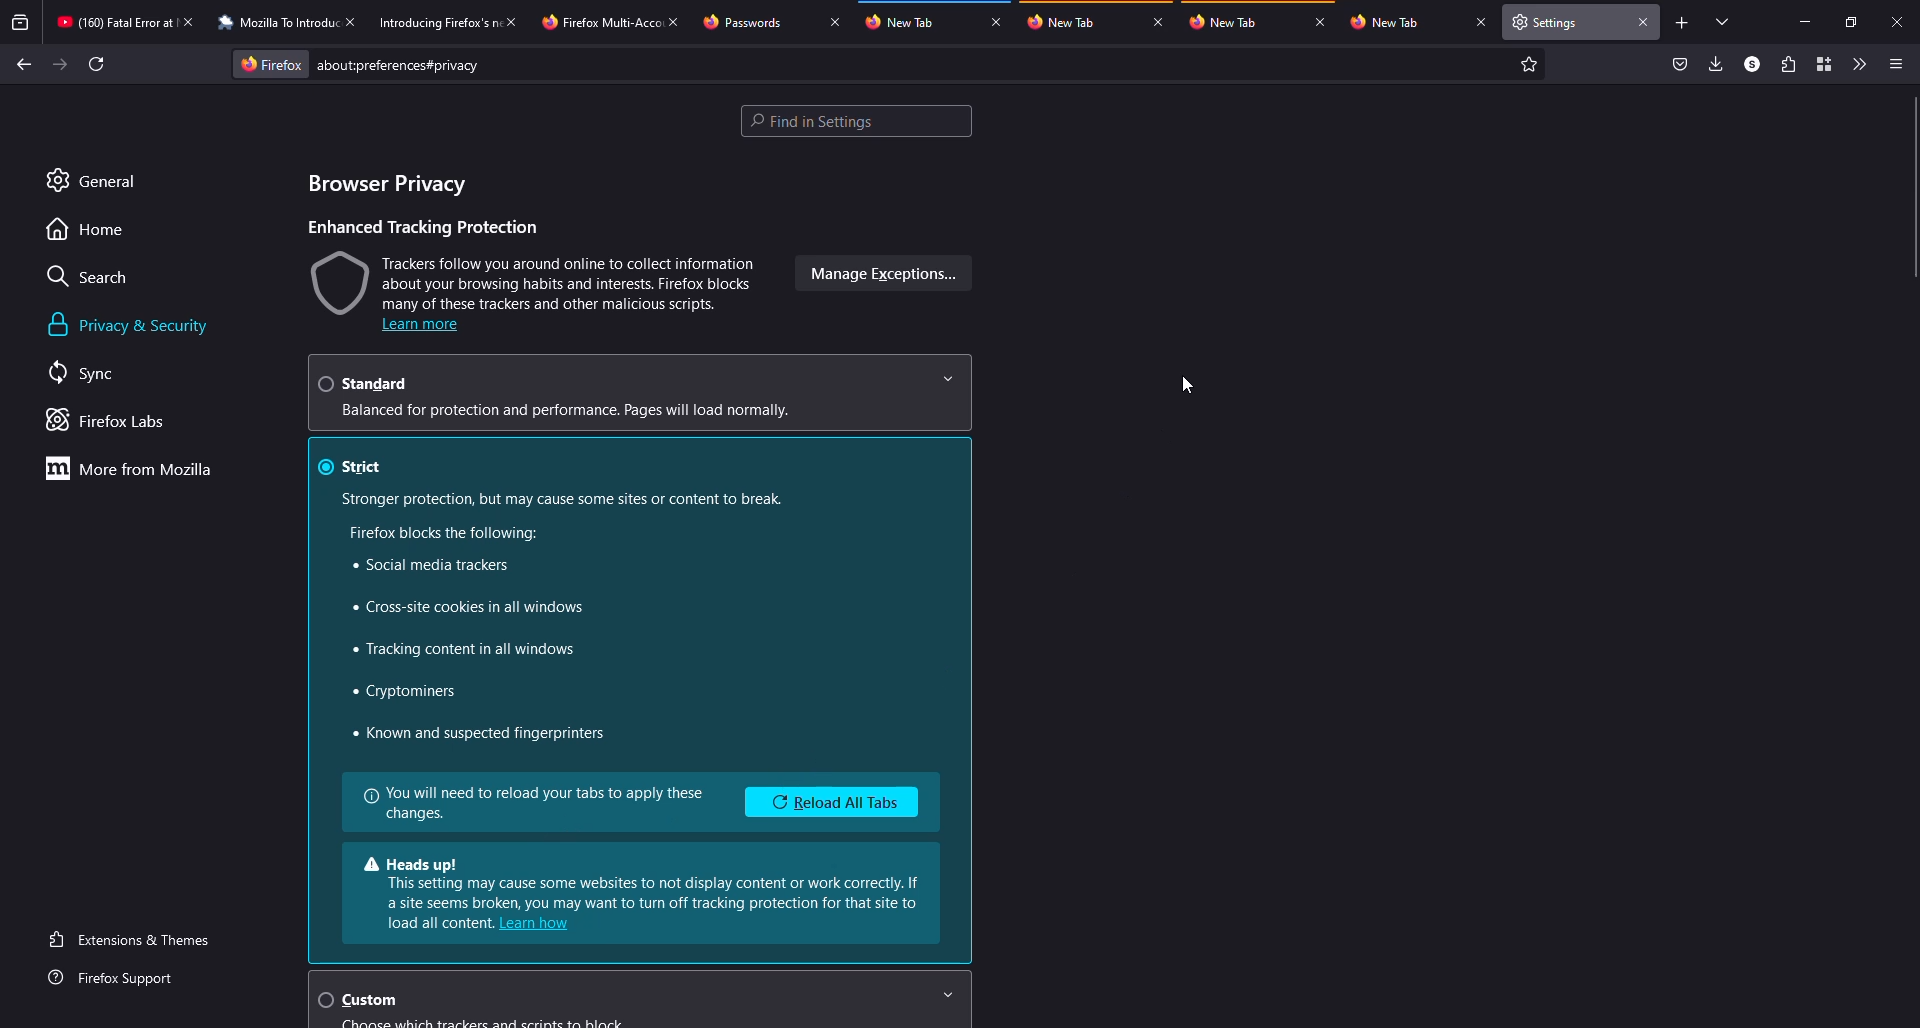 The width and height of the screenshot is (1920, 1028). I want to click on themes, so click(134, 940).